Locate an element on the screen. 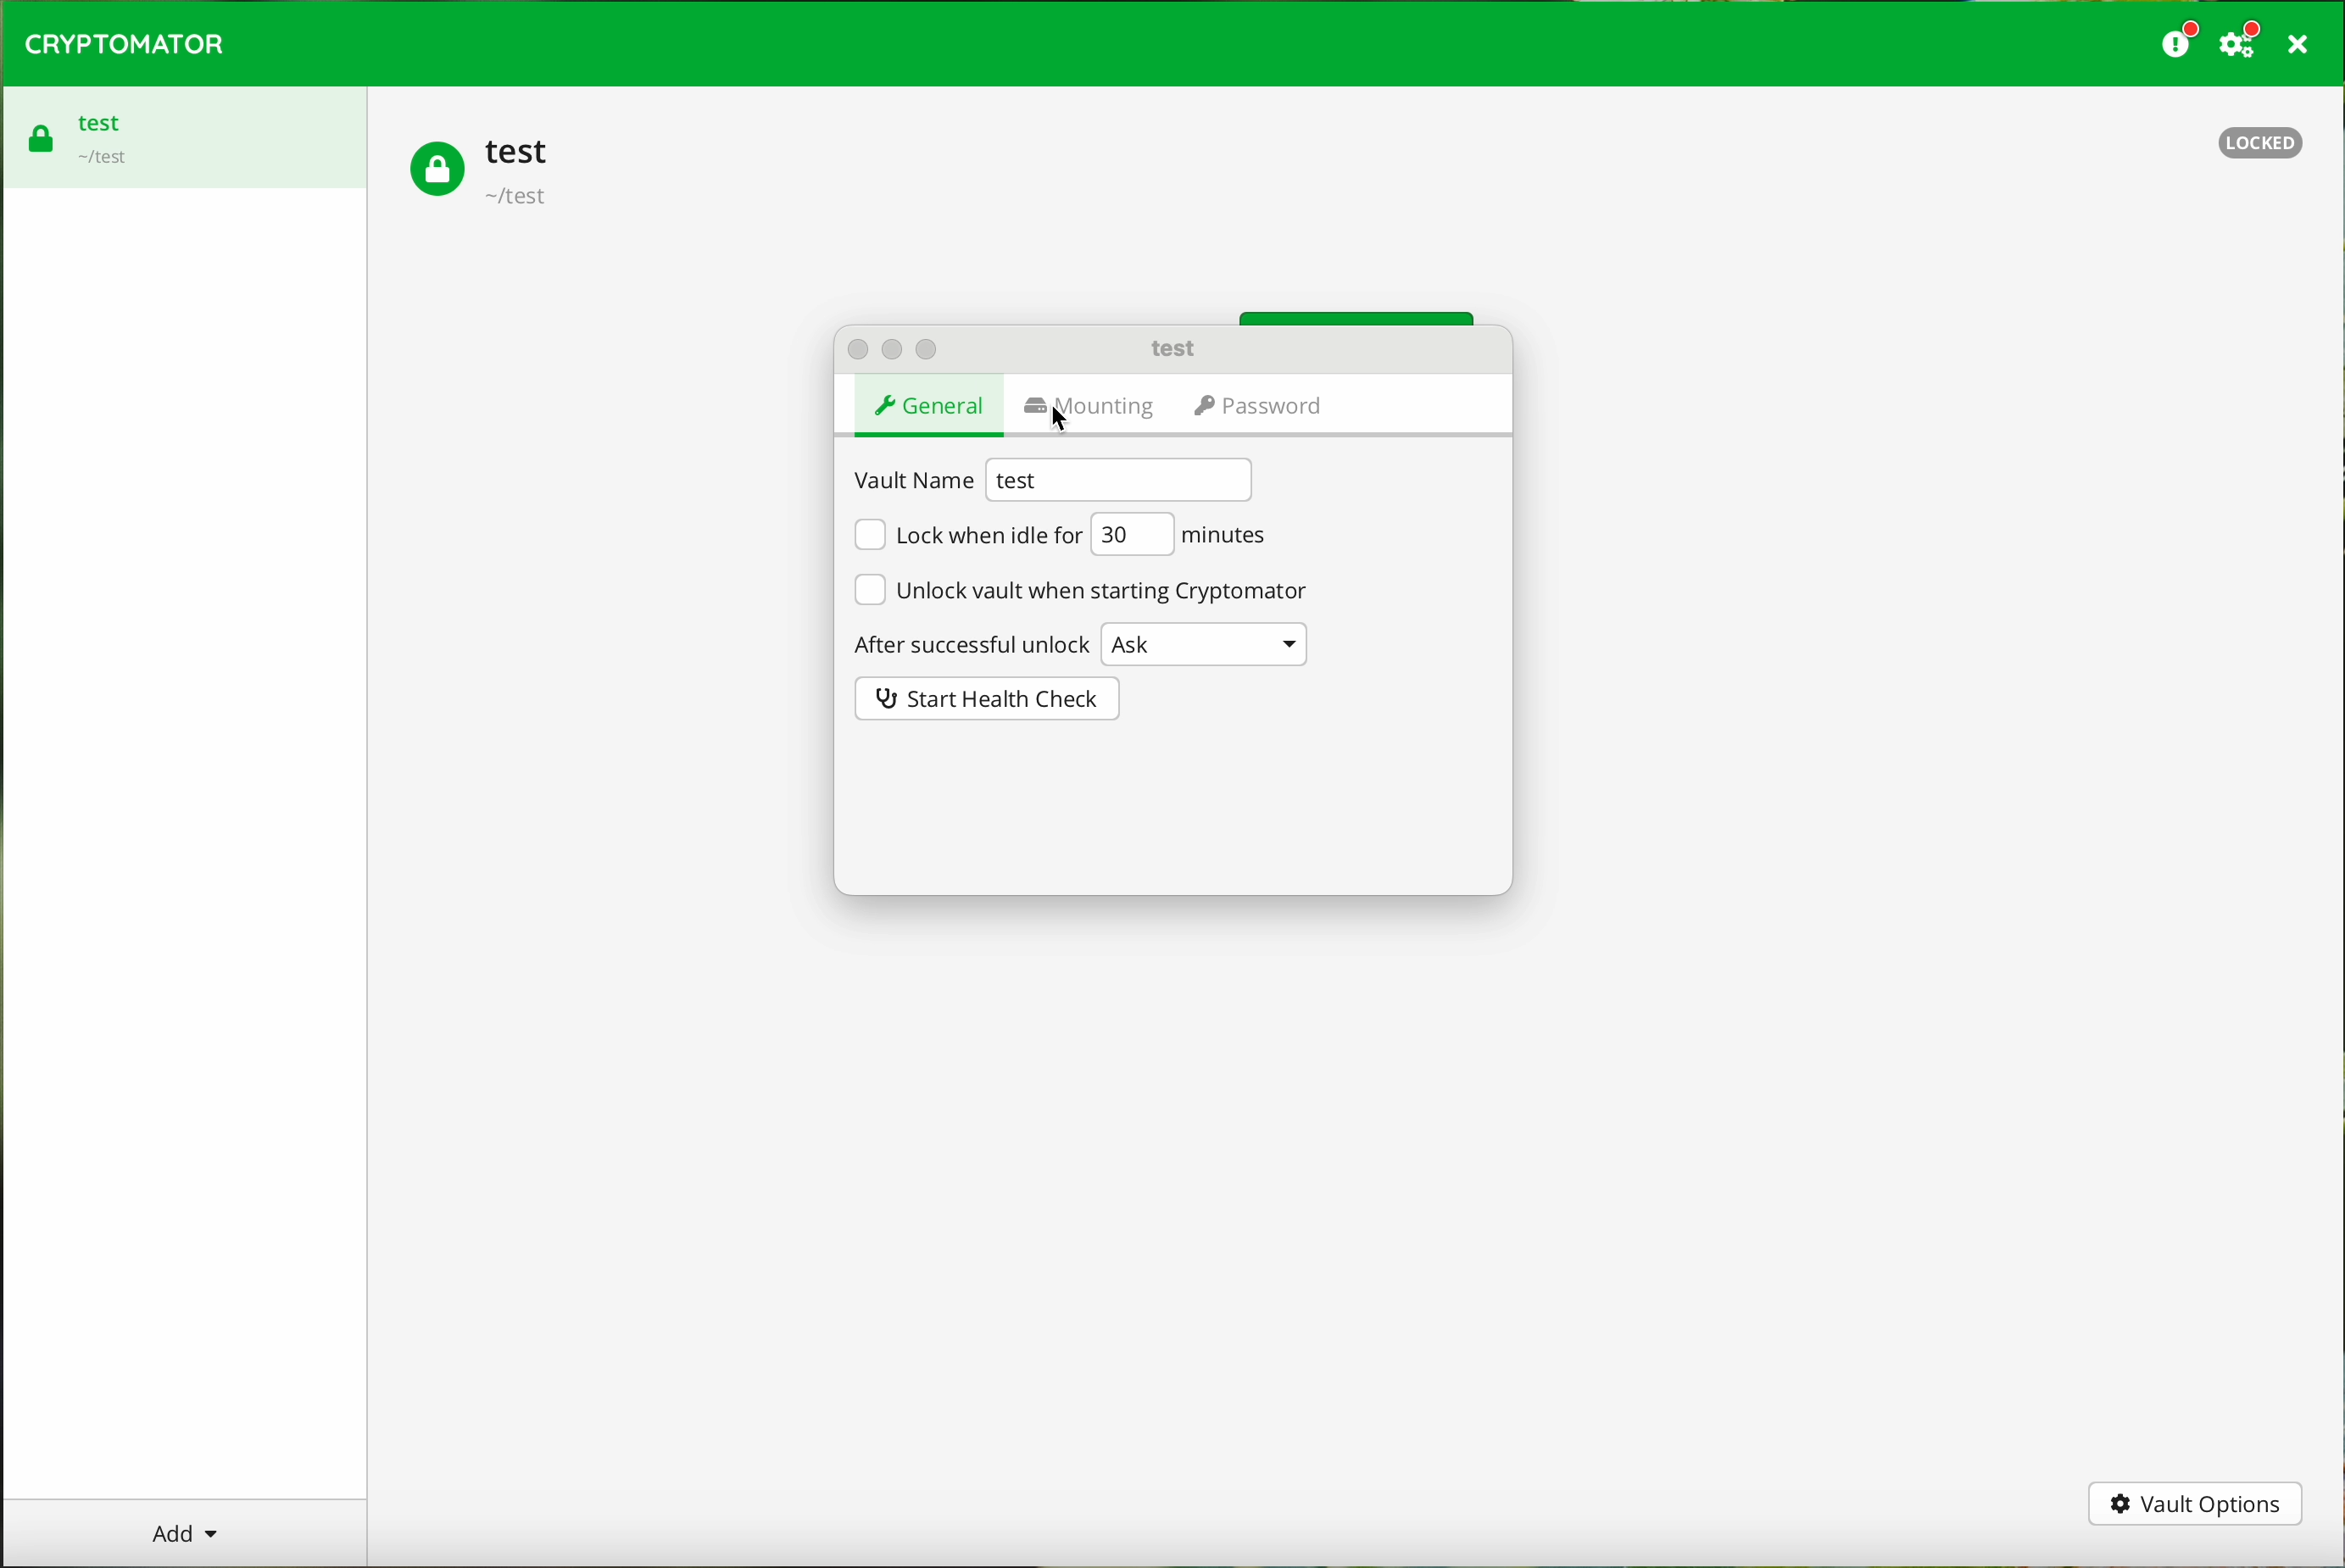 The height and width of the screenshot is (1568, 2345). vault options is located at coordinates (2195, 1505).